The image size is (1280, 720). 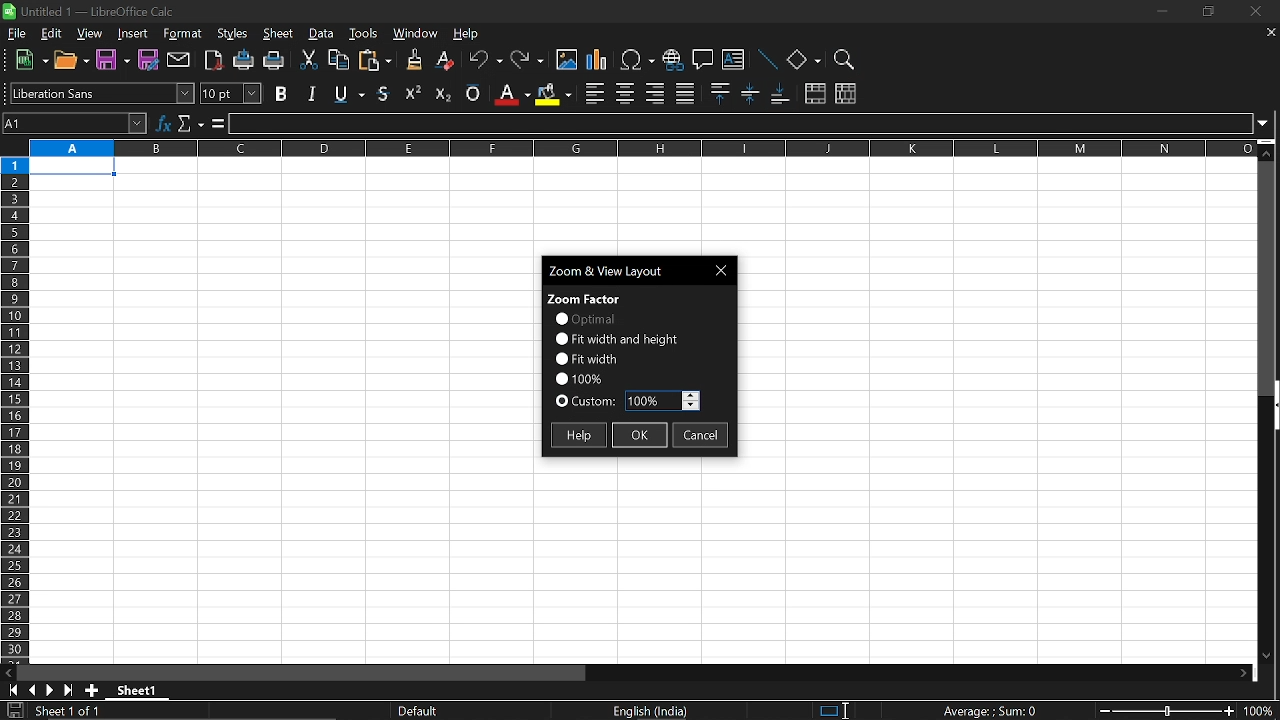 I want to click on zoom, so click(x=842, y=60).